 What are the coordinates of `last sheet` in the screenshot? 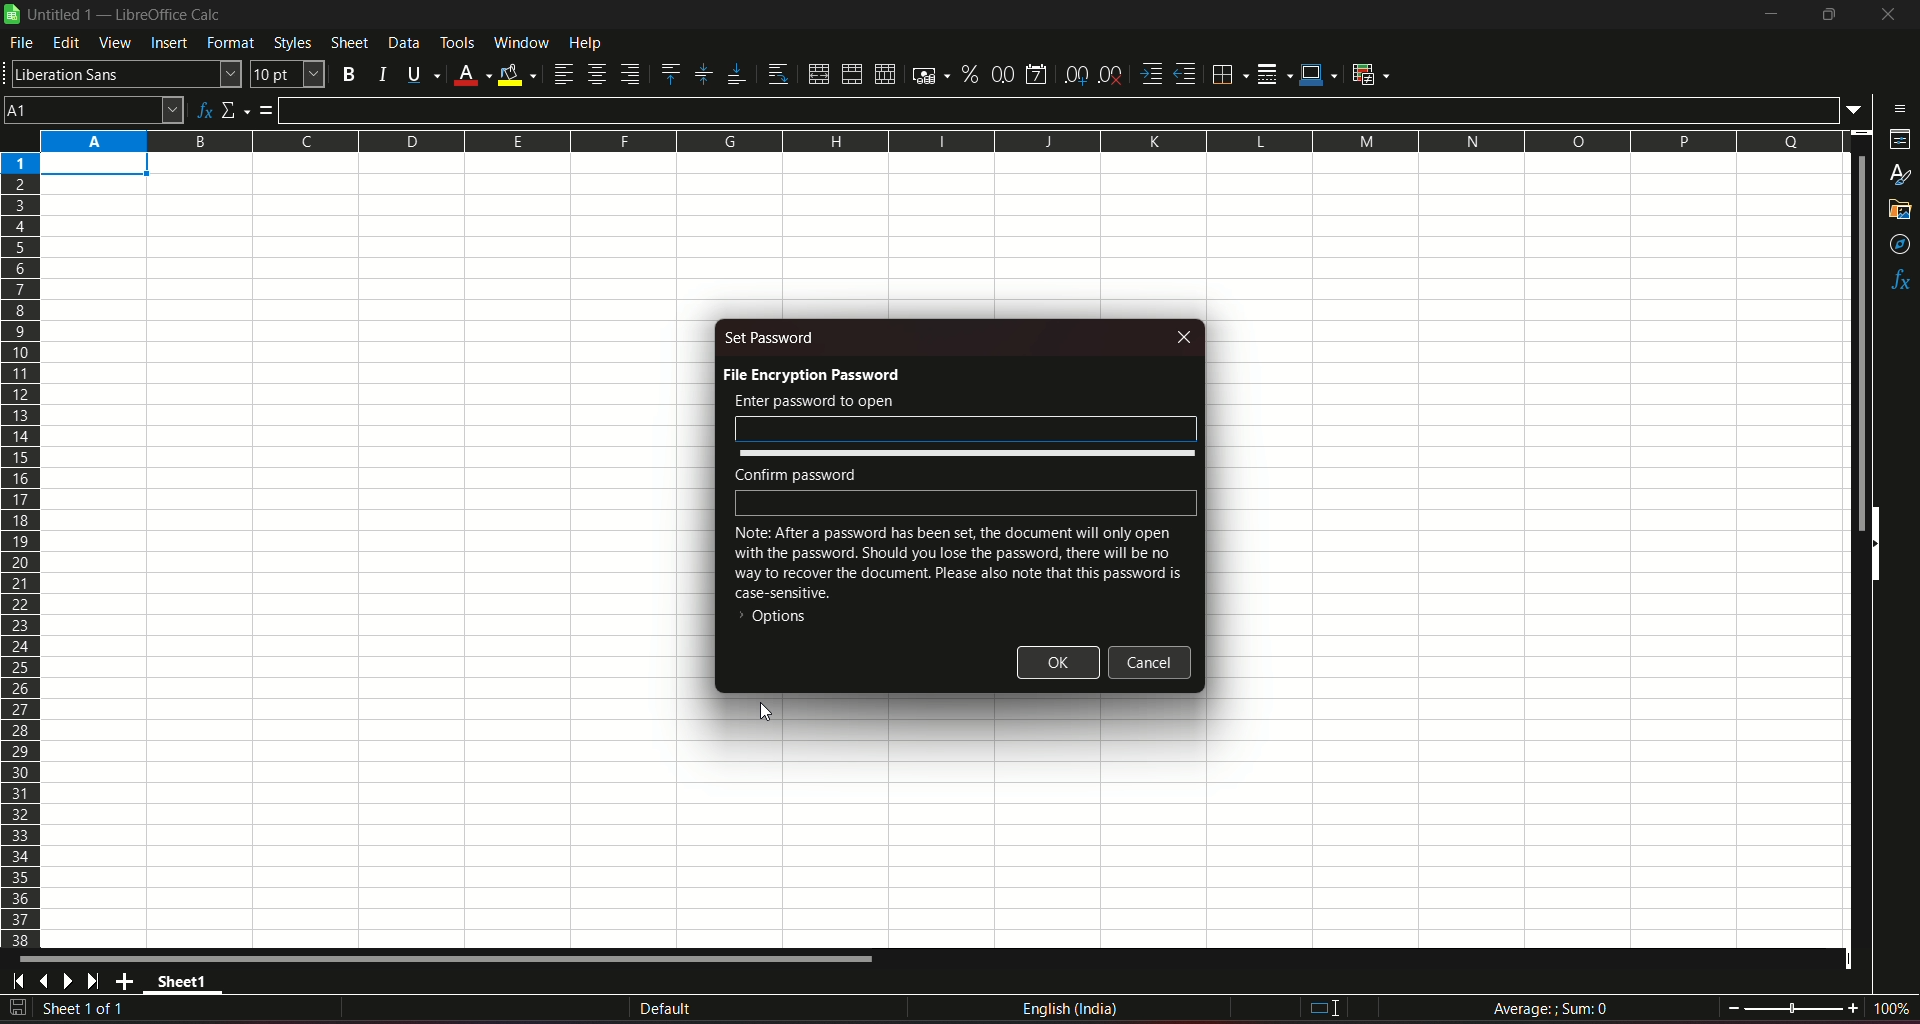 It's located at (94, 981).